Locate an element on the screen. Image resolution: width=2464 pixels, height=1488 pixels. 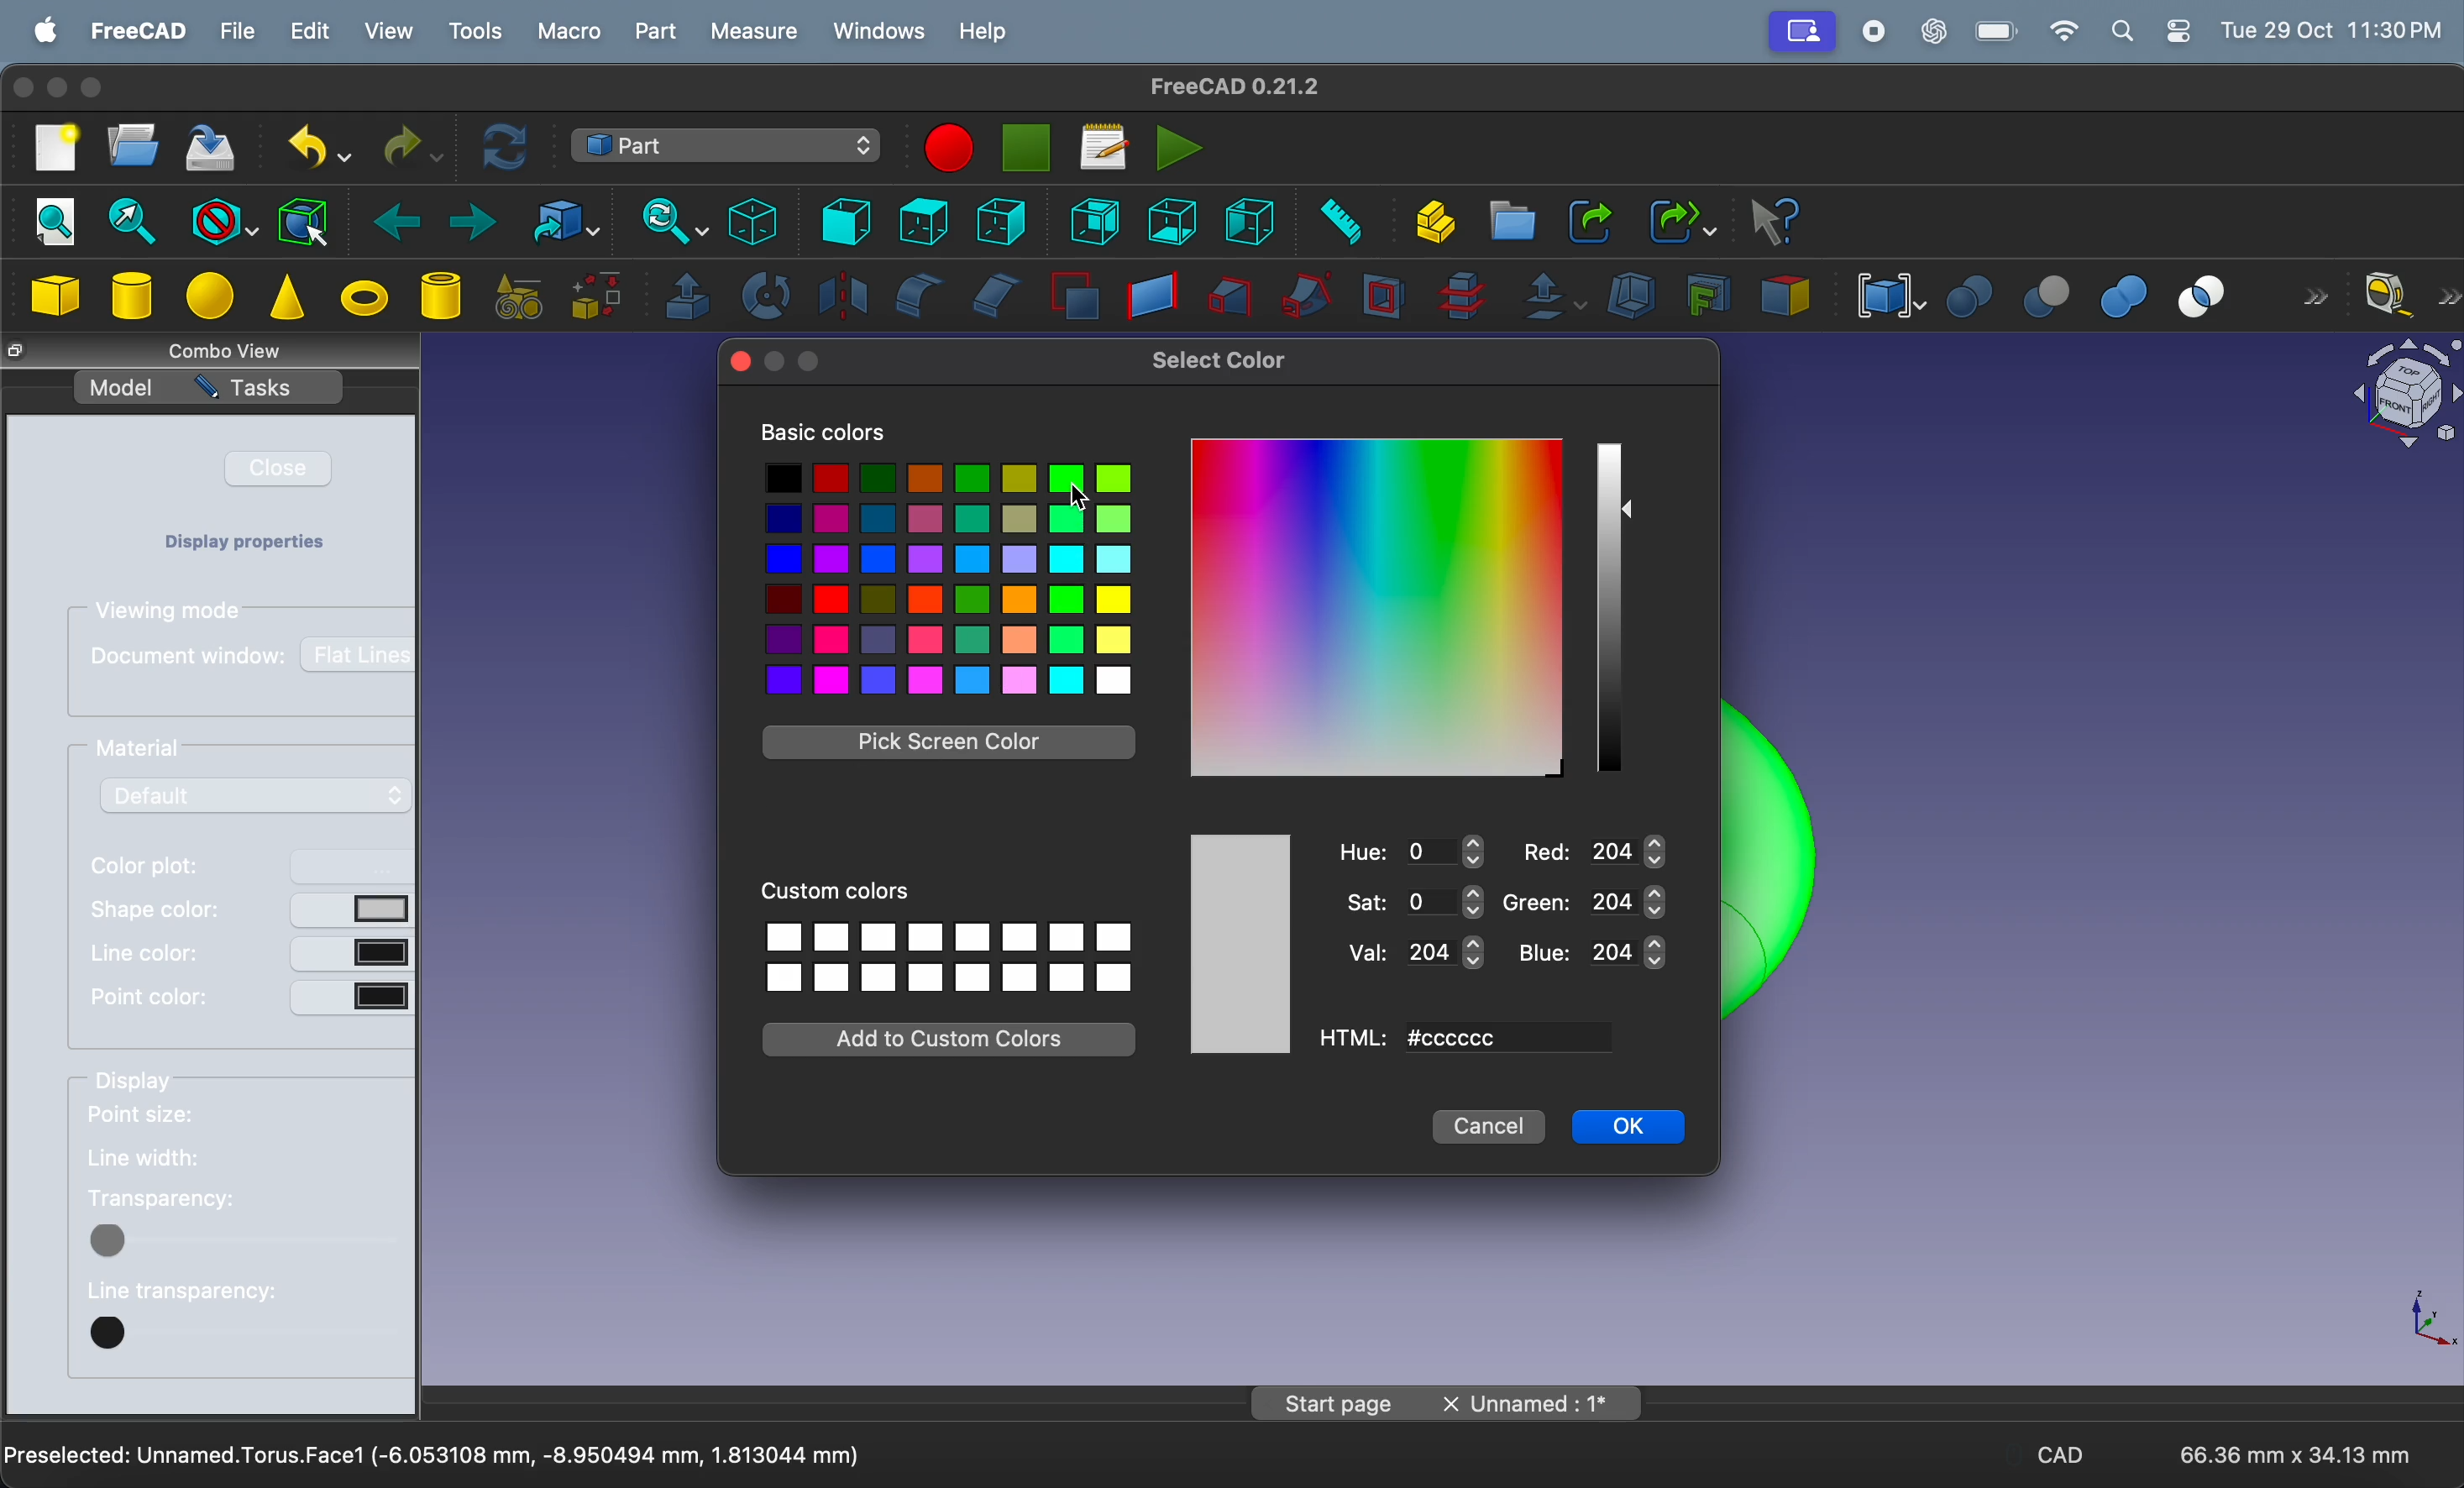
file is located at coordinates (236, 31).